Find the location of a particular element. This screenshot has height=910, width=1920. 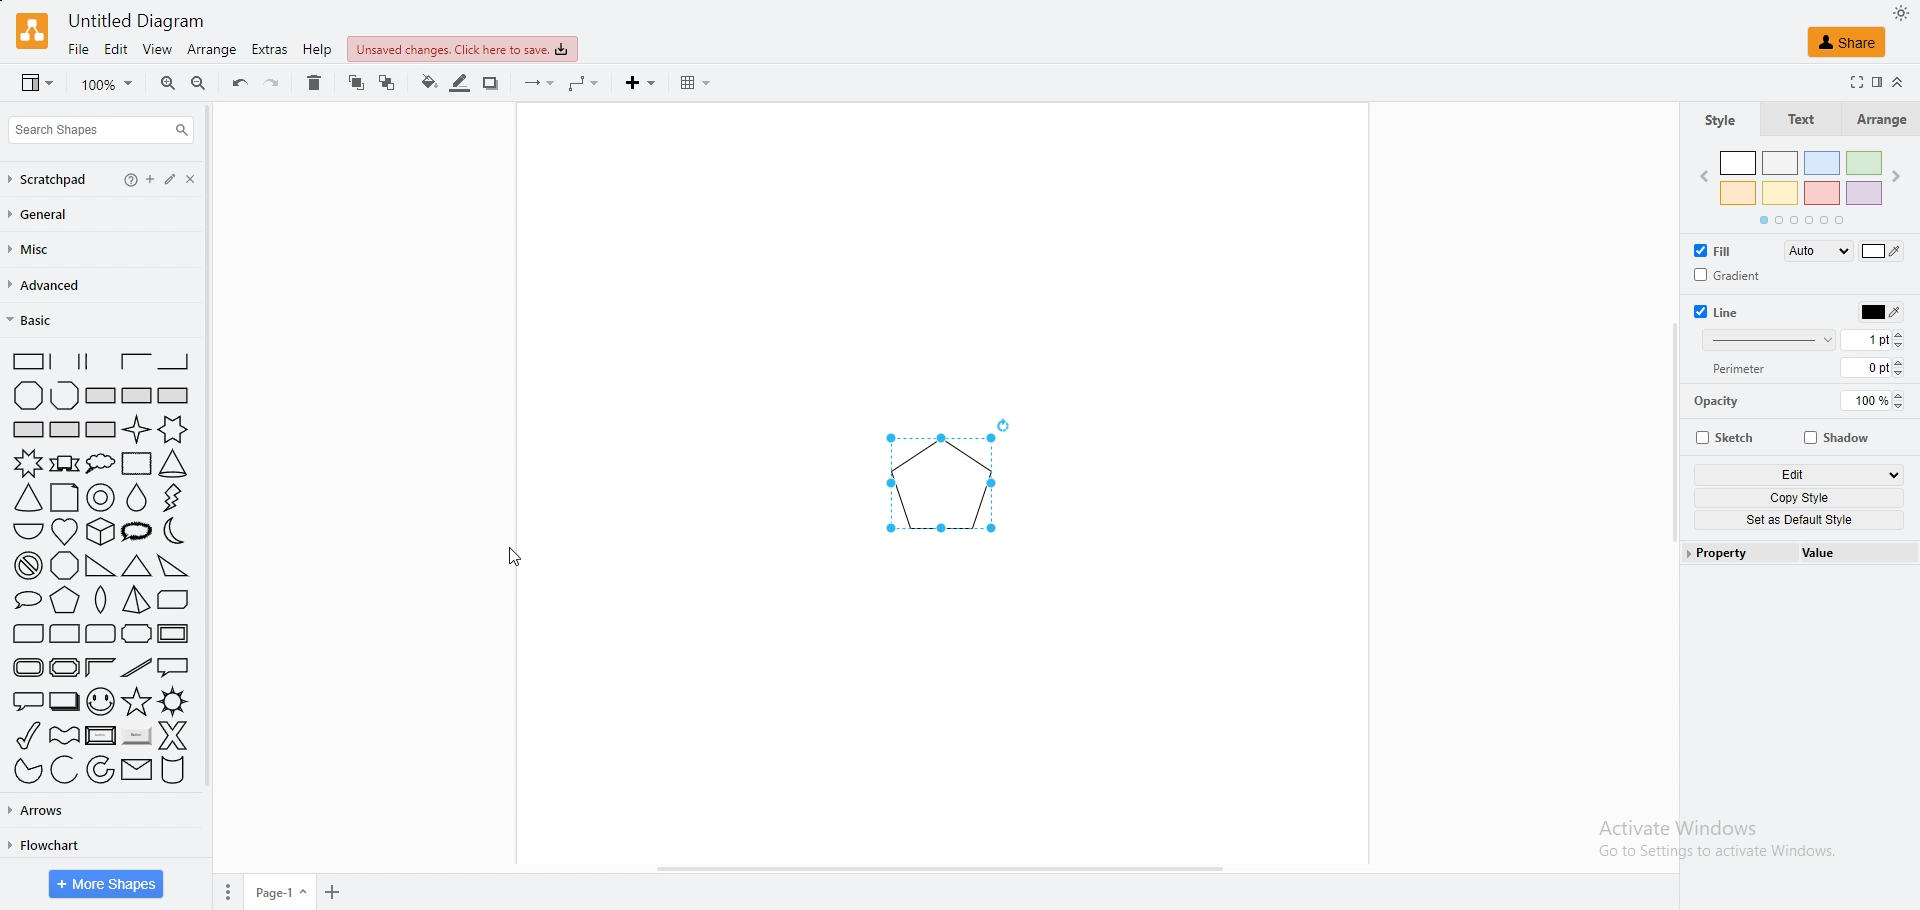

add is located at coordinates (334, 893).